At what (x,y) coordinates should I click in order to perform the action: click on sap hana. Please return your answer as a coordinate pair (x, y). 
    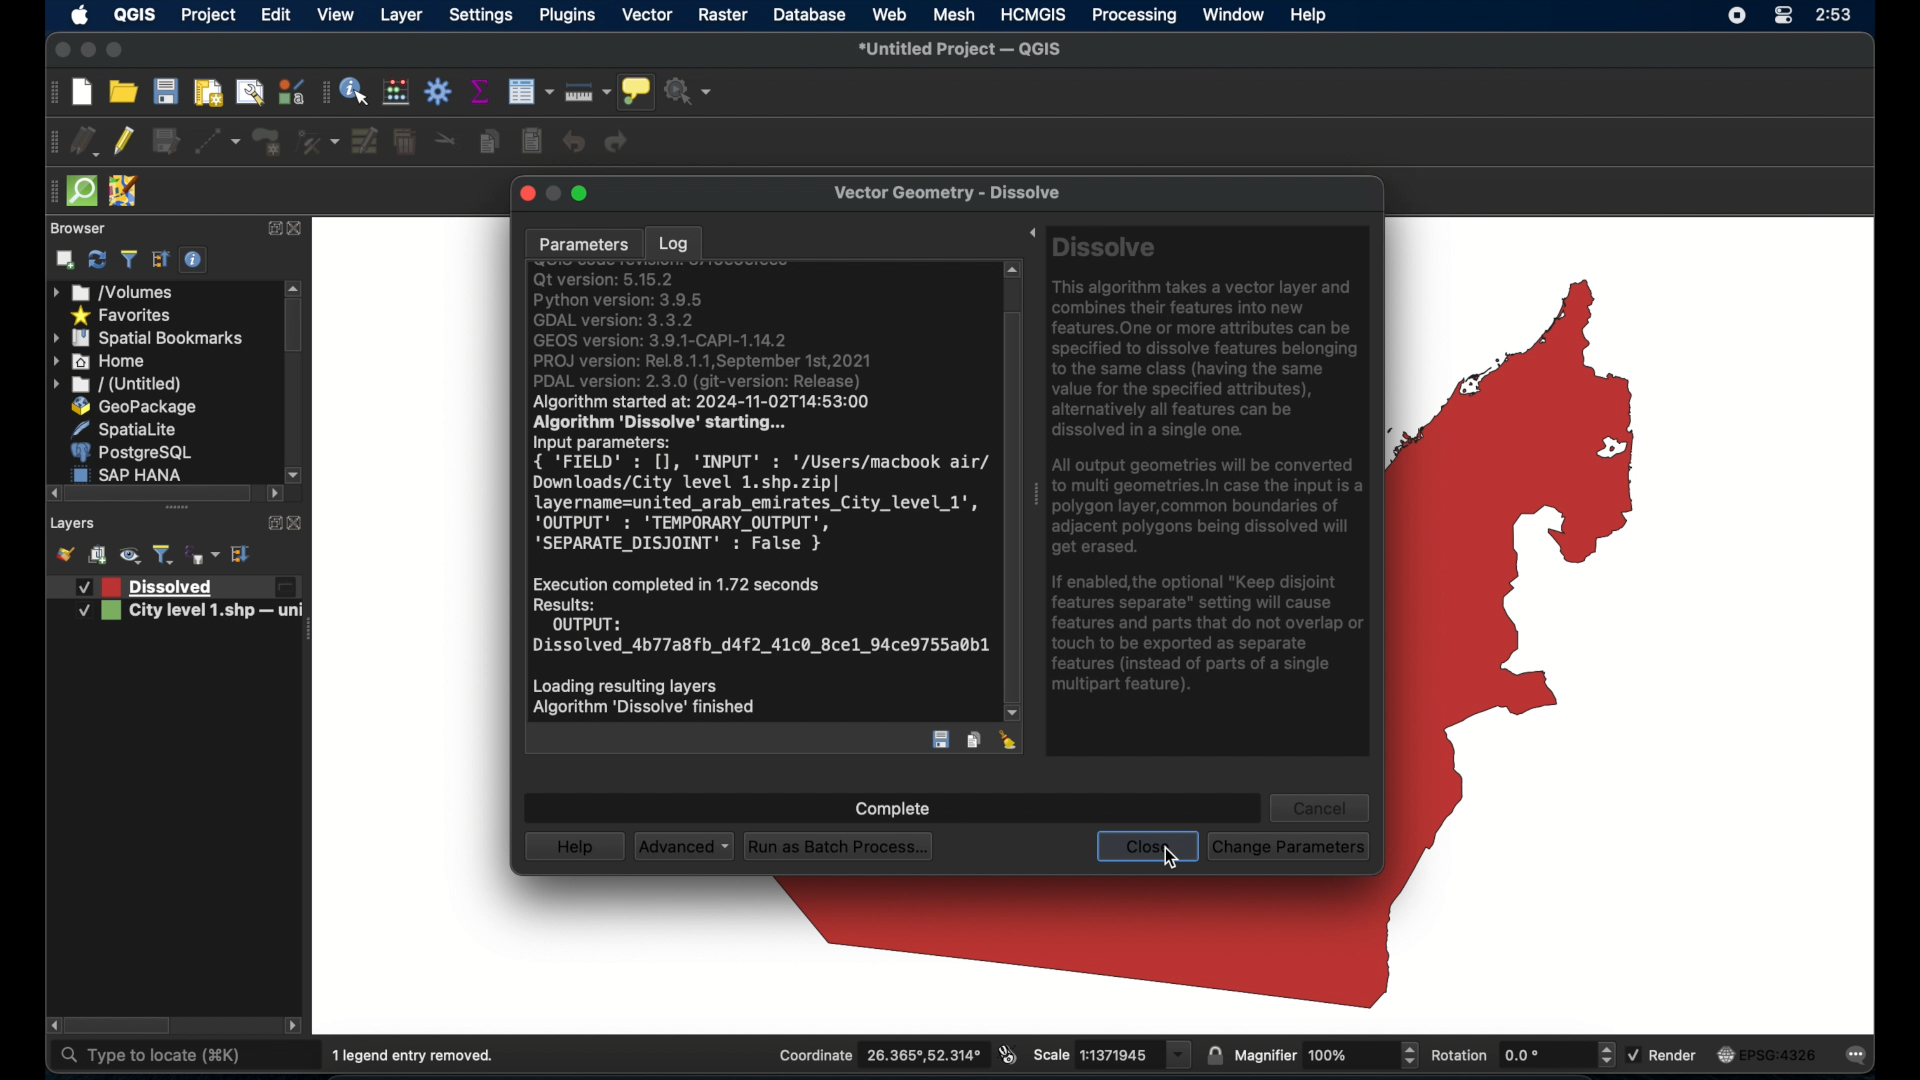
    Looking at the image, I should click on (132, 473).